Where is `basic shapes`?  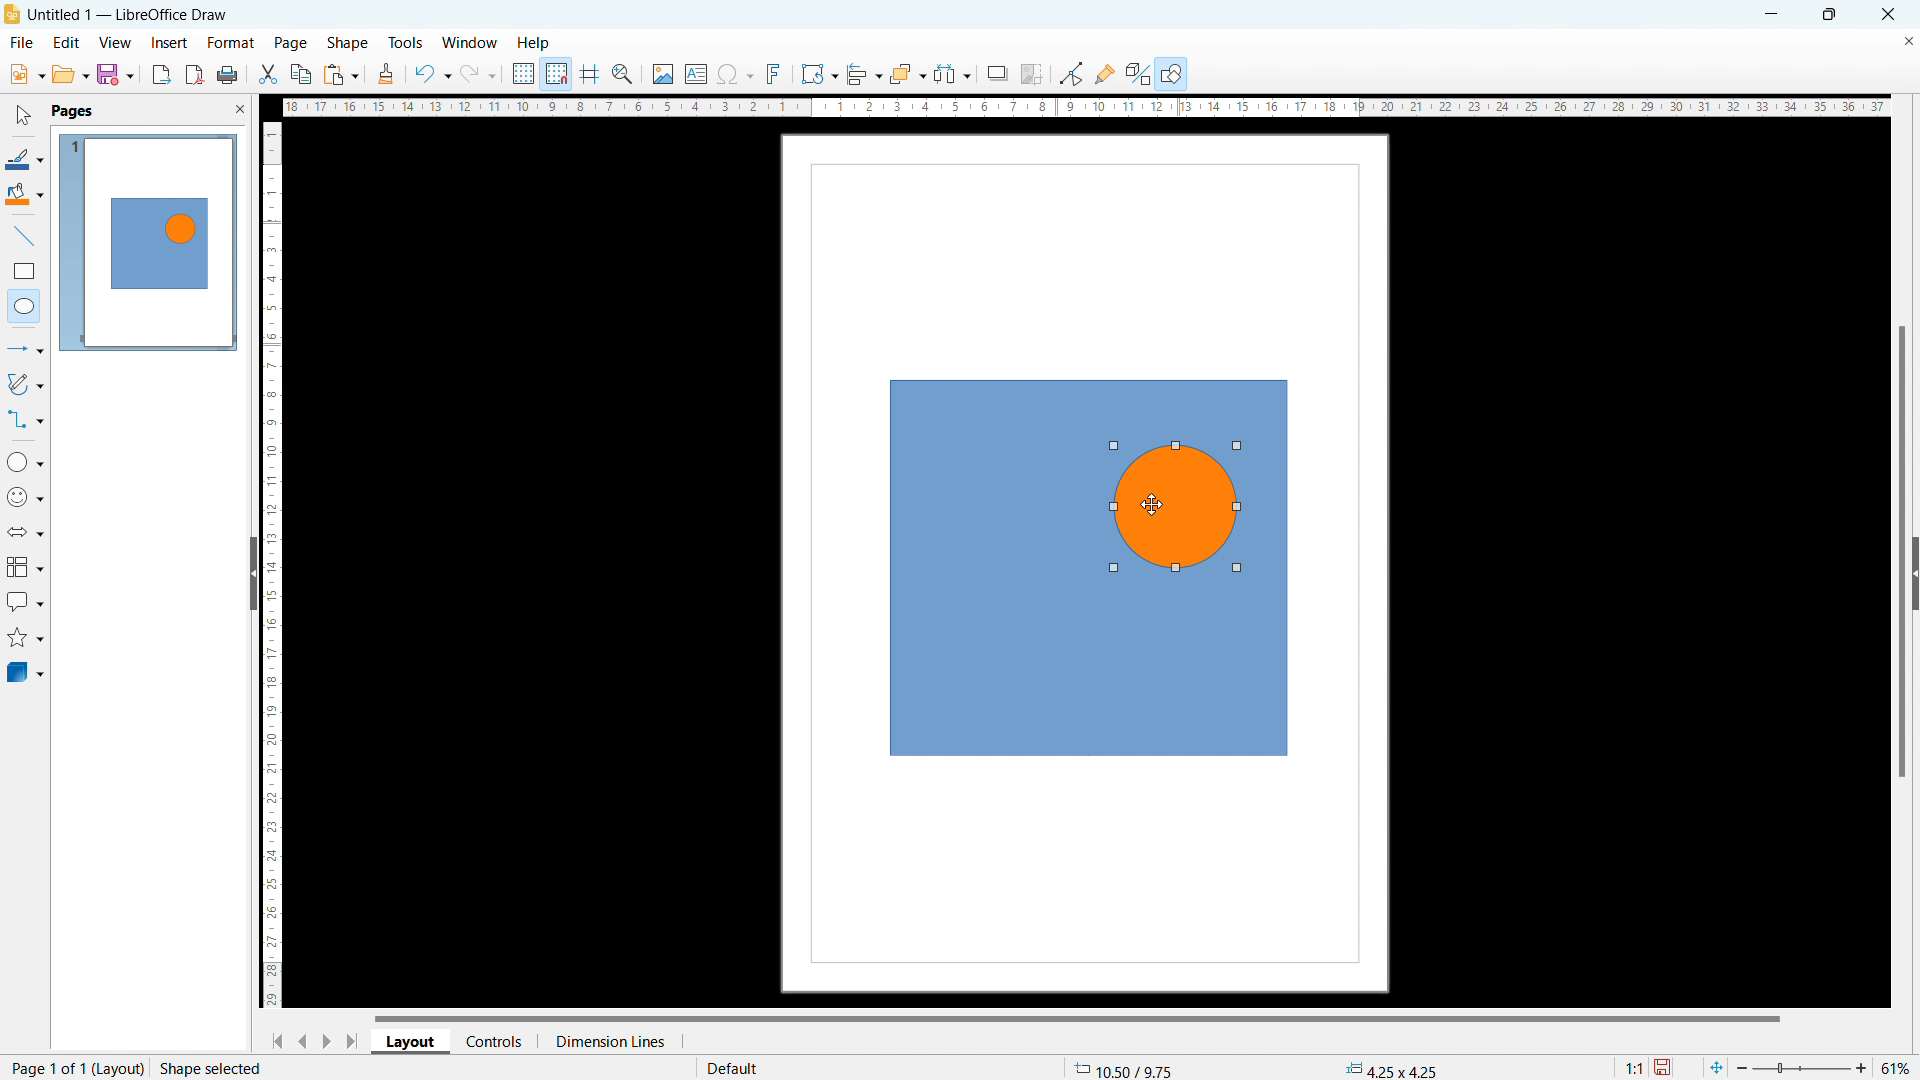 basic shapes is located at coordinates (25, 461).